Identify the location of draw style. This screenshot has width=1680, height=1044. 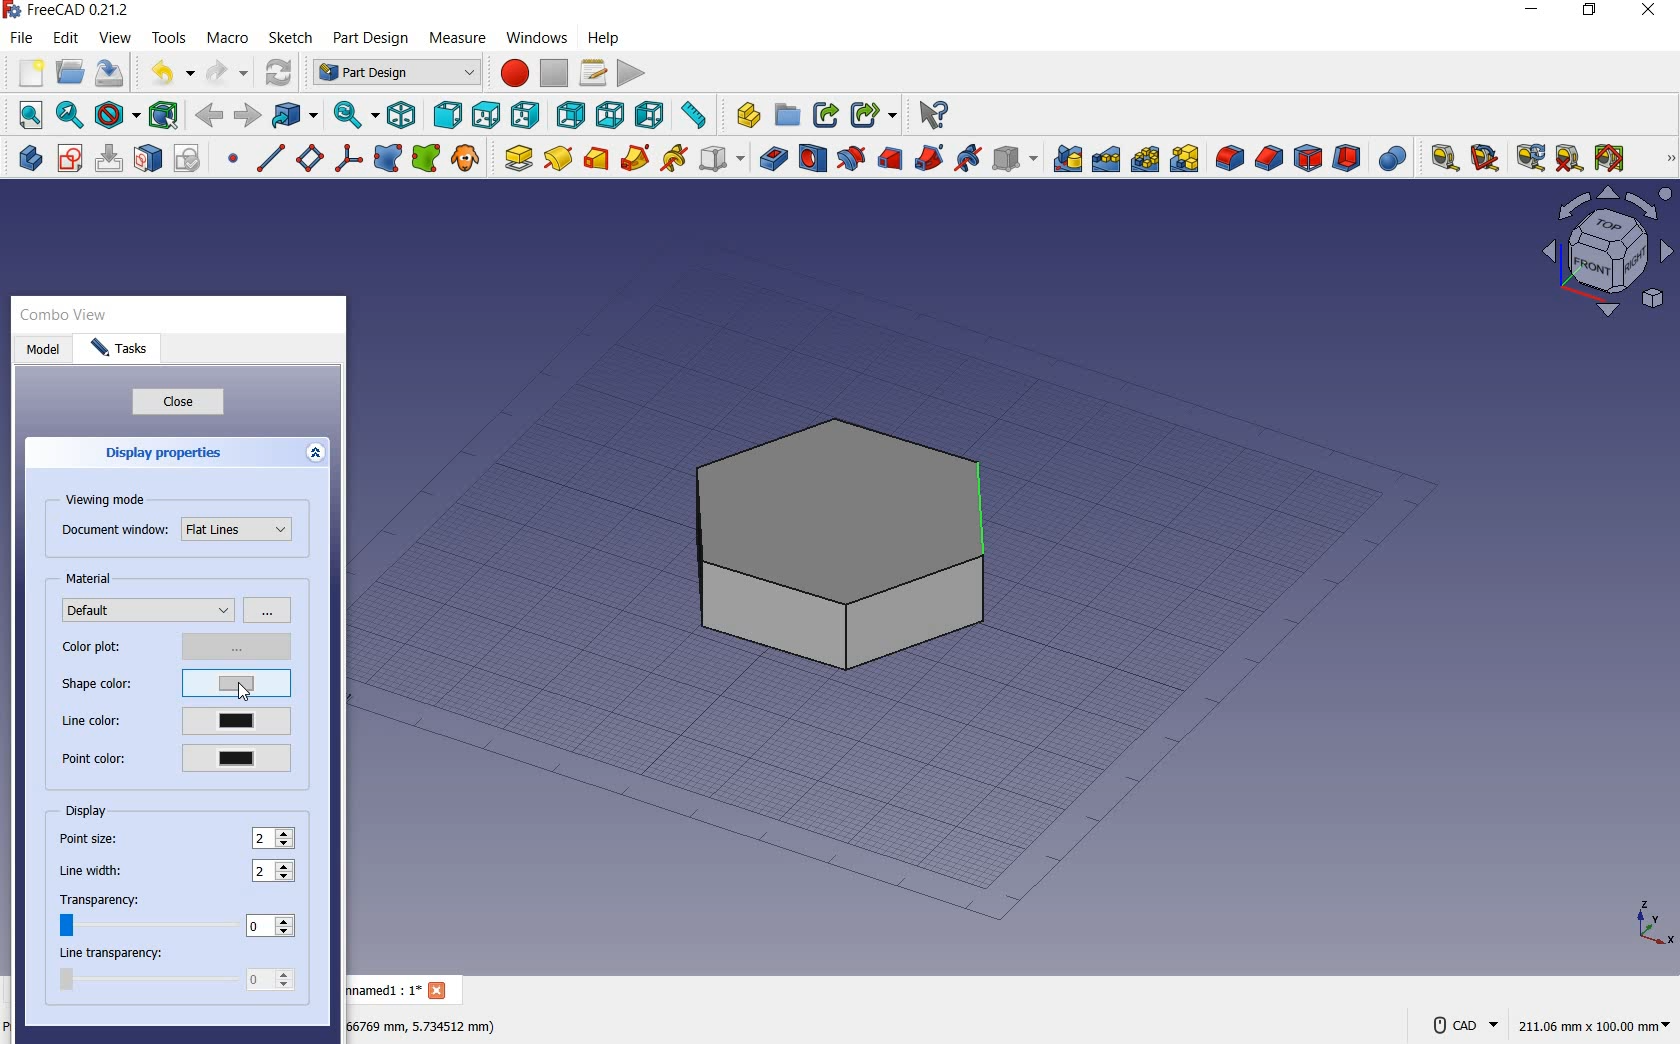
(116, 116).